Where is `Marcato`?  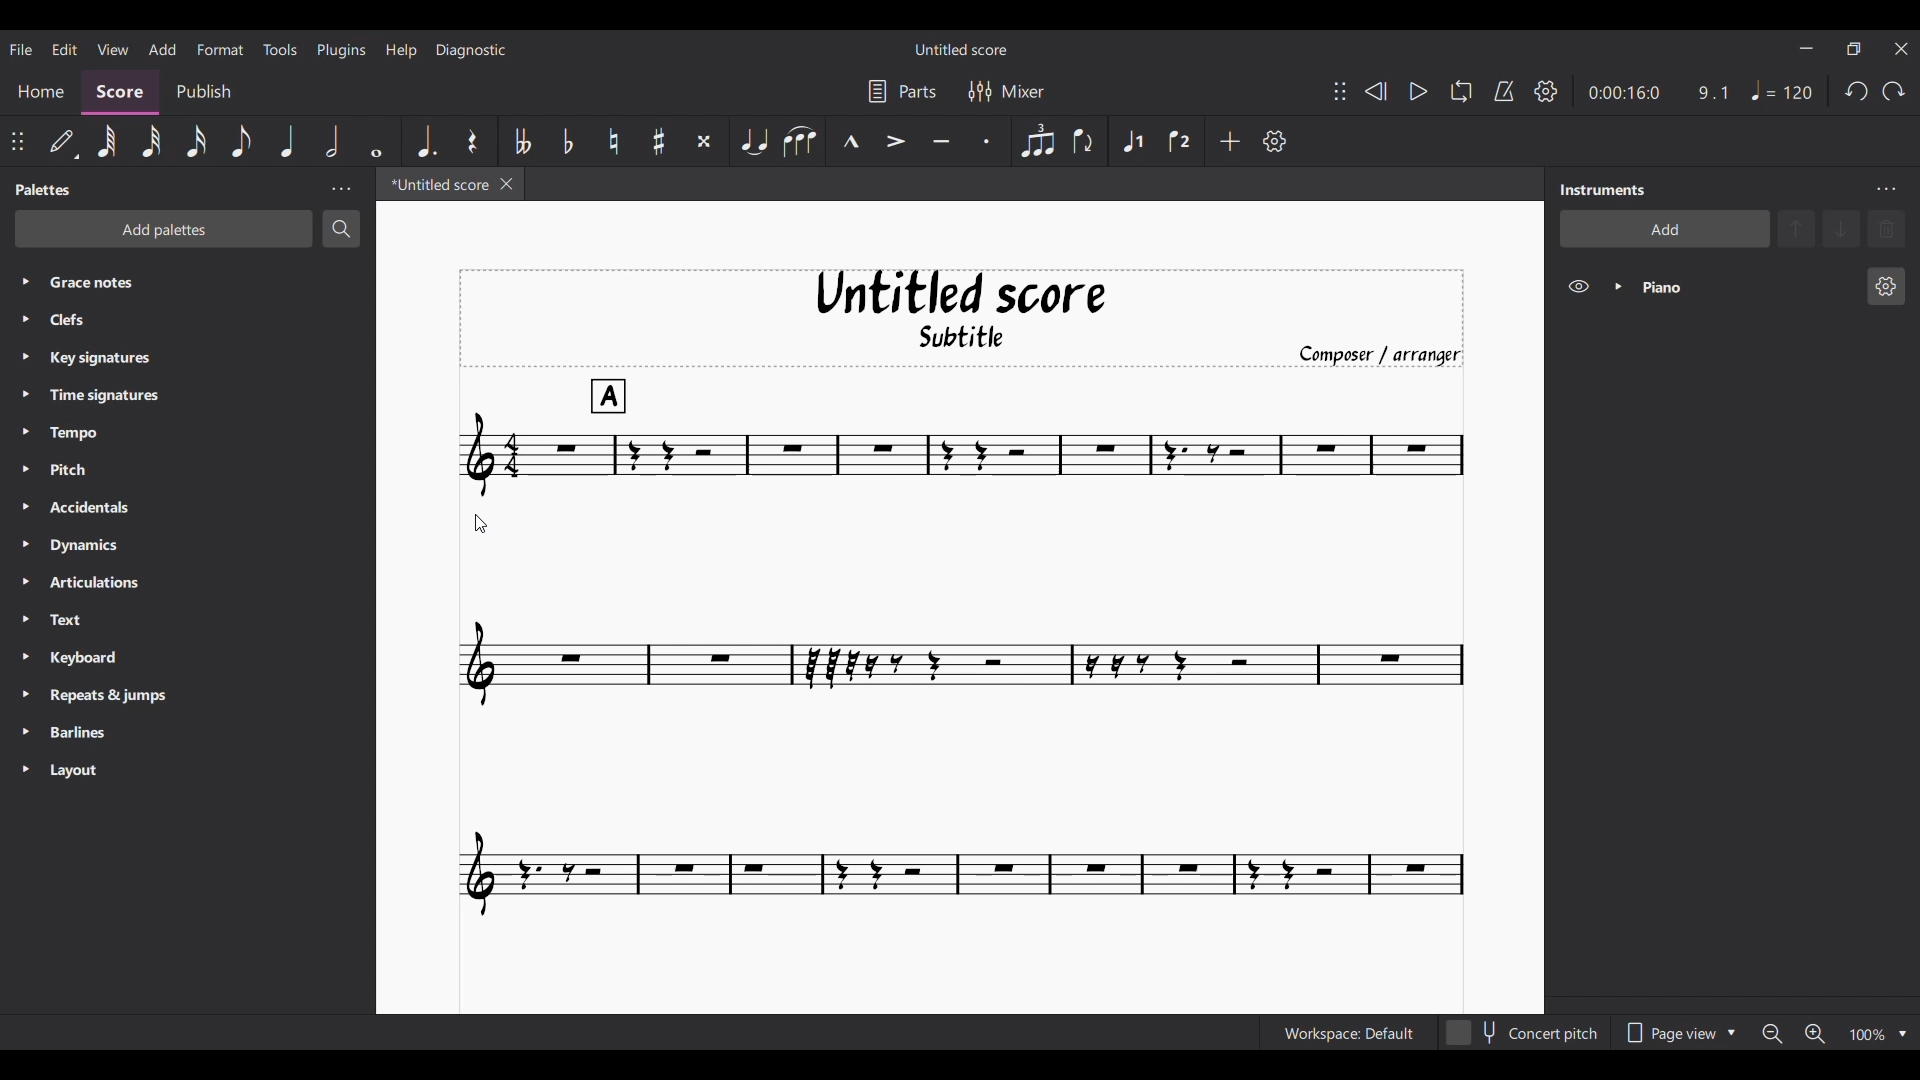
Marcato is located at coordinates (851, 140).